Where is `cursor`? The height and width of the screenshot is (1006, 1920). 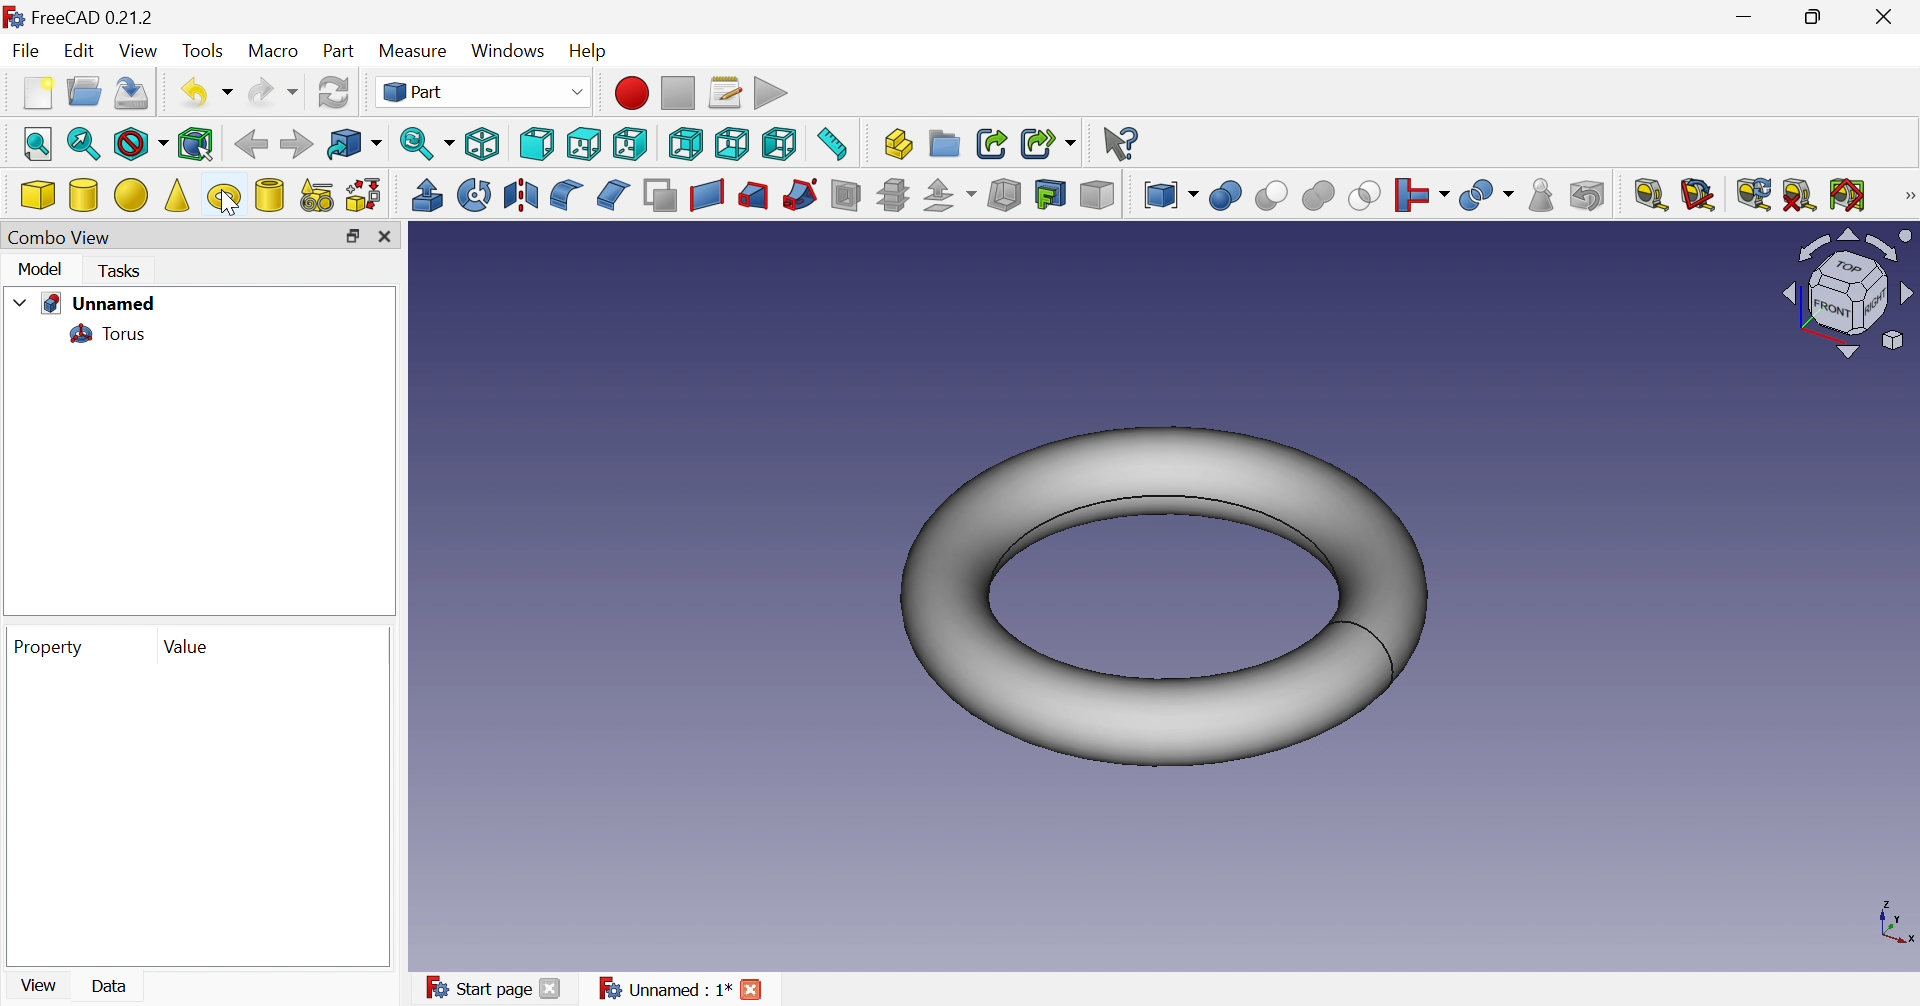
cursor is located at coordinates (228, 204).